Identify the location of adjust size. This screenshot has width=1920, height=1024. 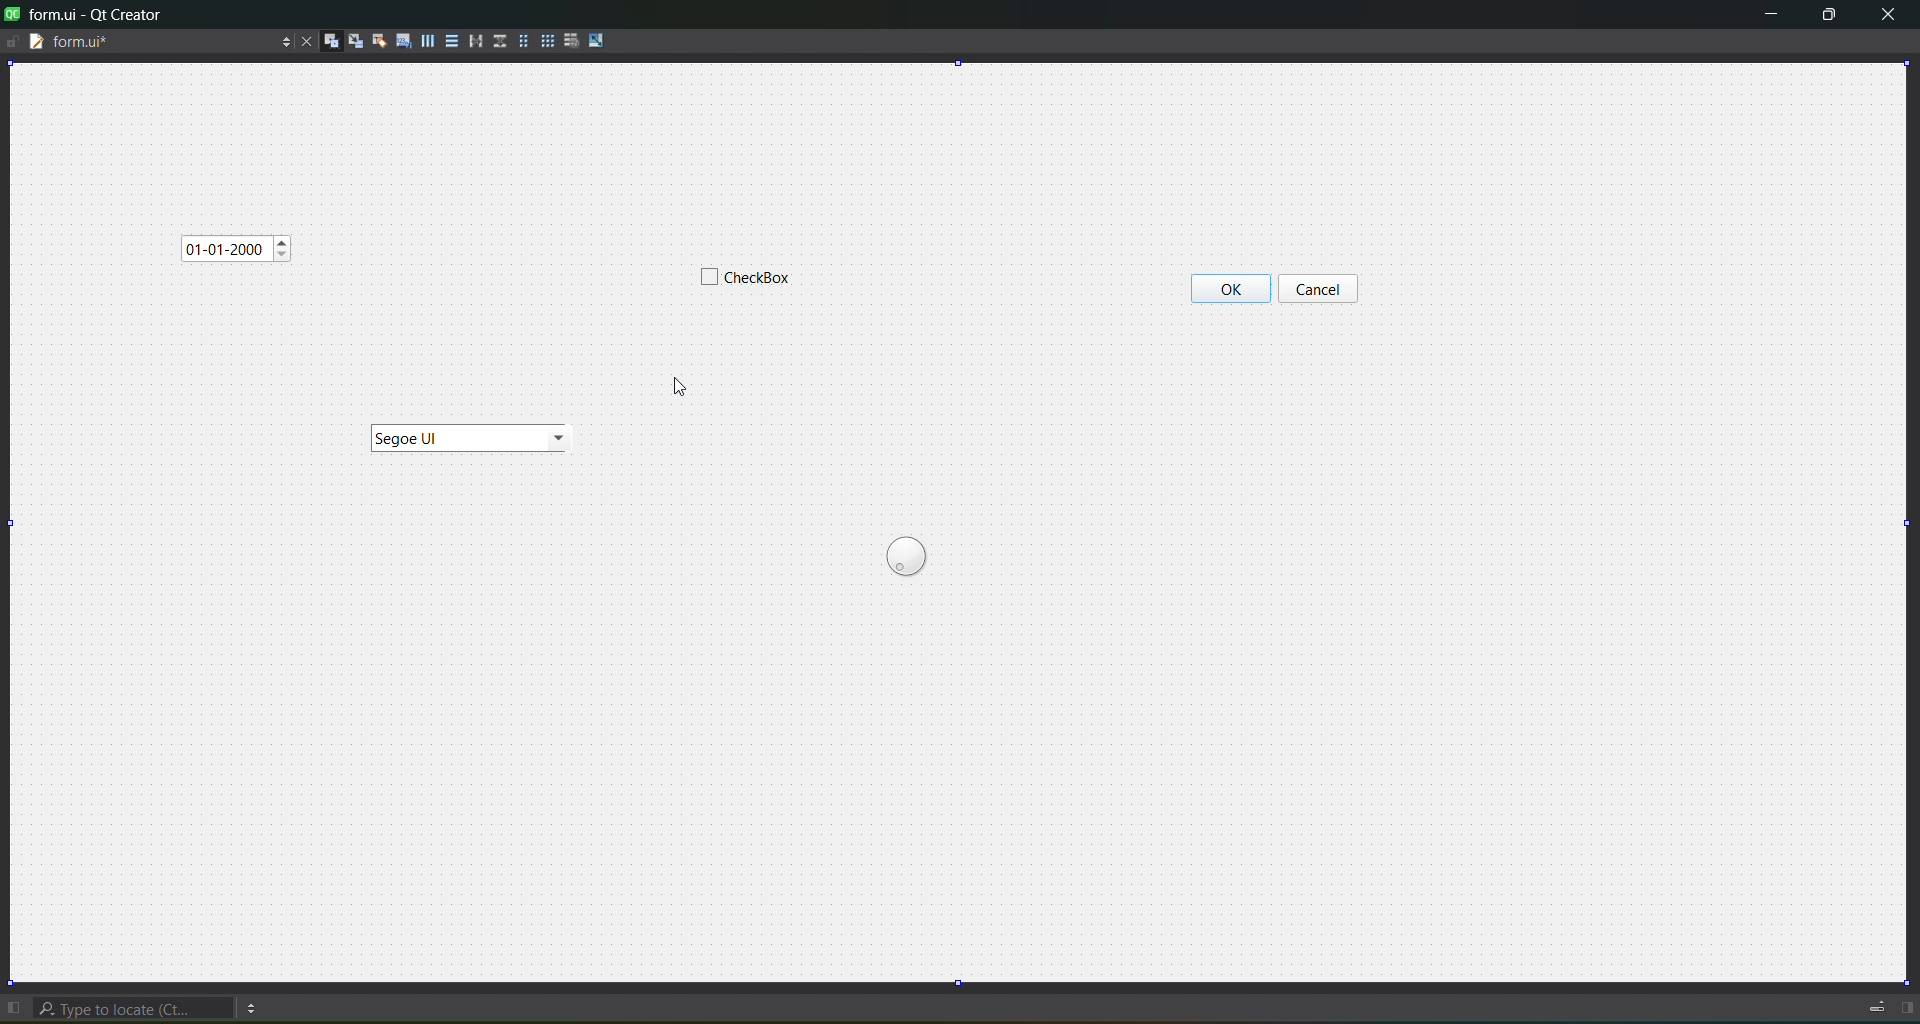
(602, 40).